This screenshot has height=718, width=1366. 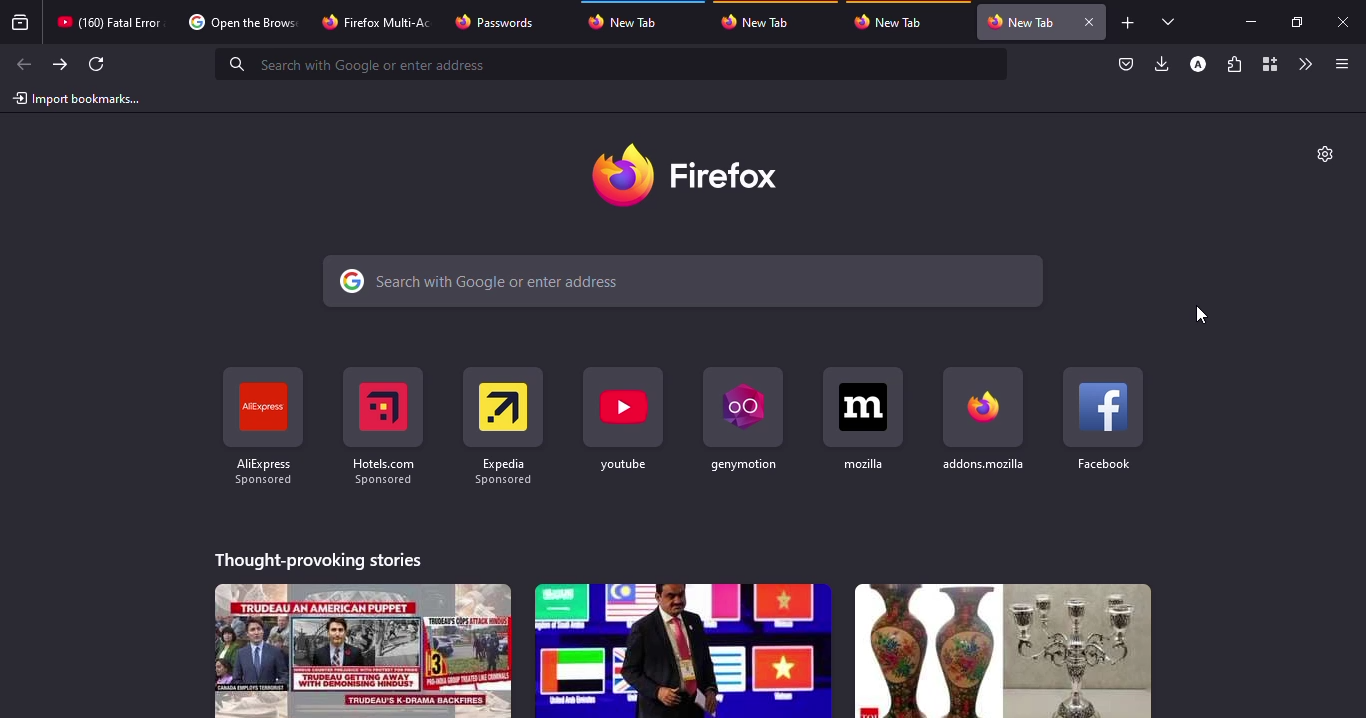 I want to click on container, so click(x=1269, y=64).